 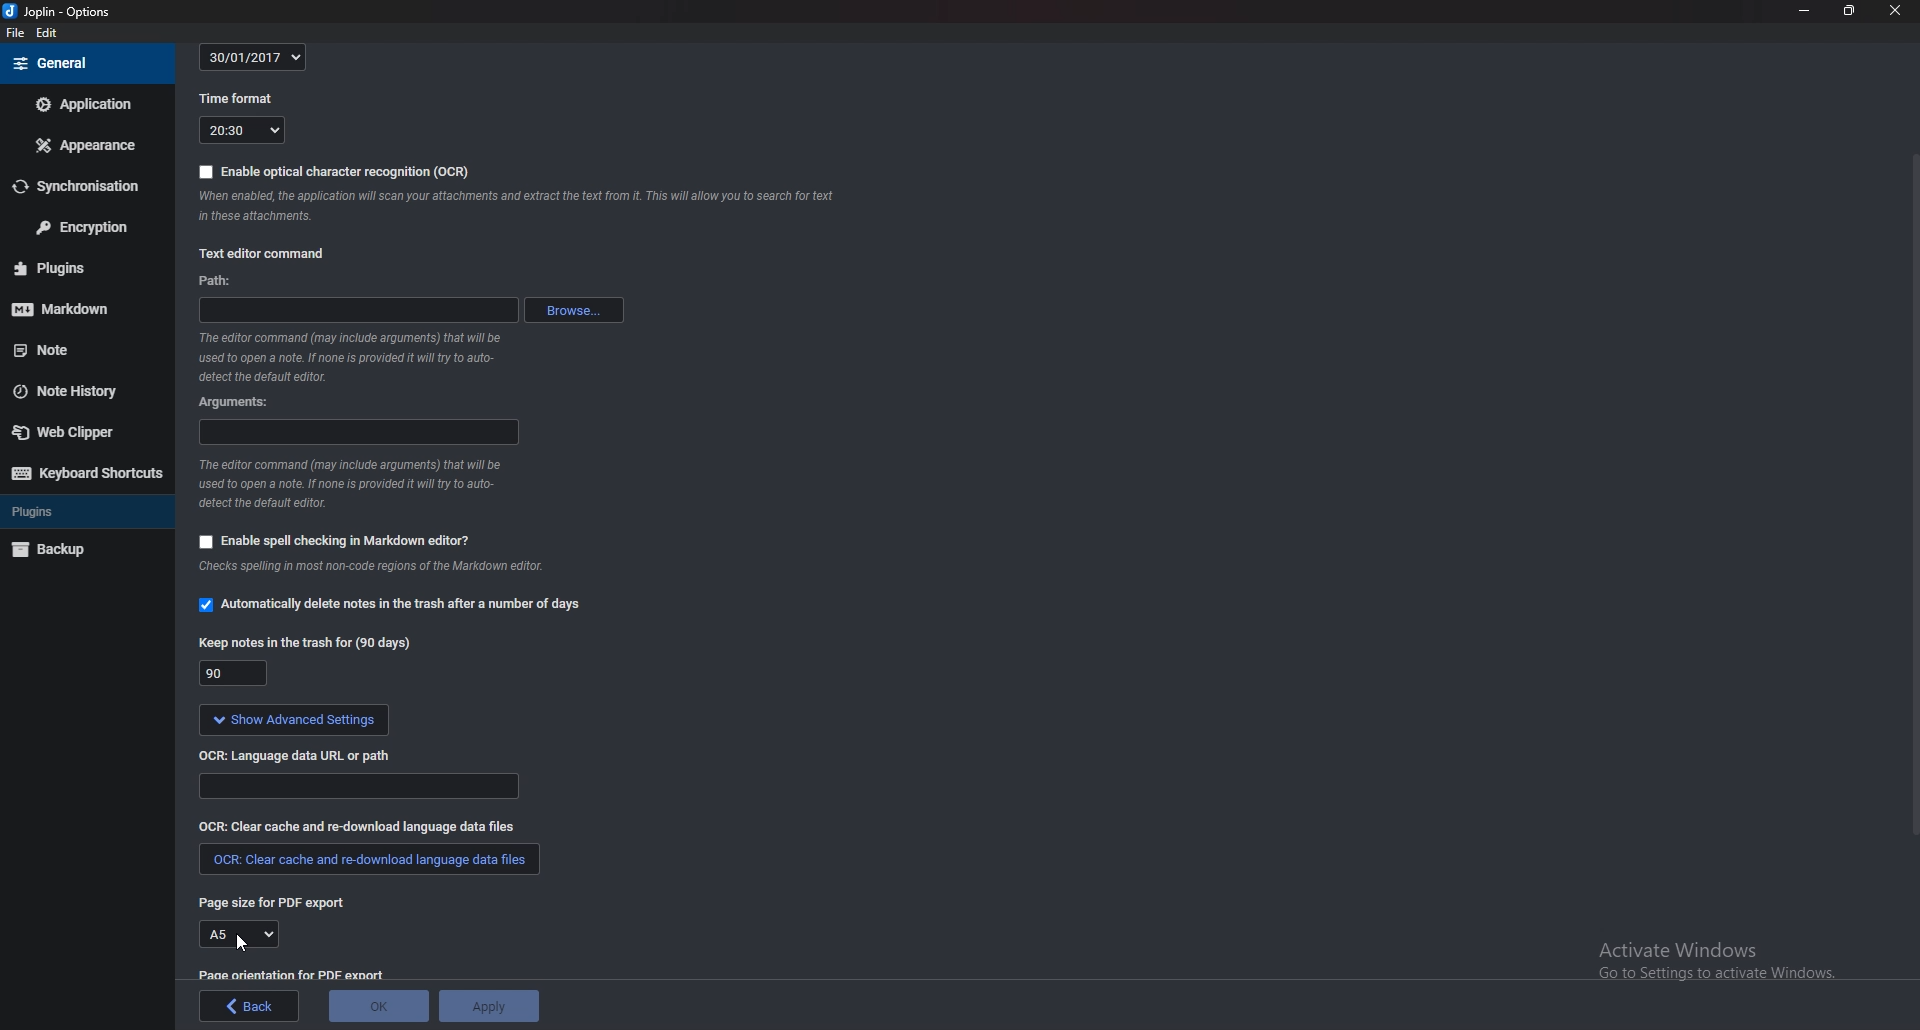 What do you see at coordinates (1697, 960) in the screenshot?
I see `activate windows` at bounding box center [1697, 960].